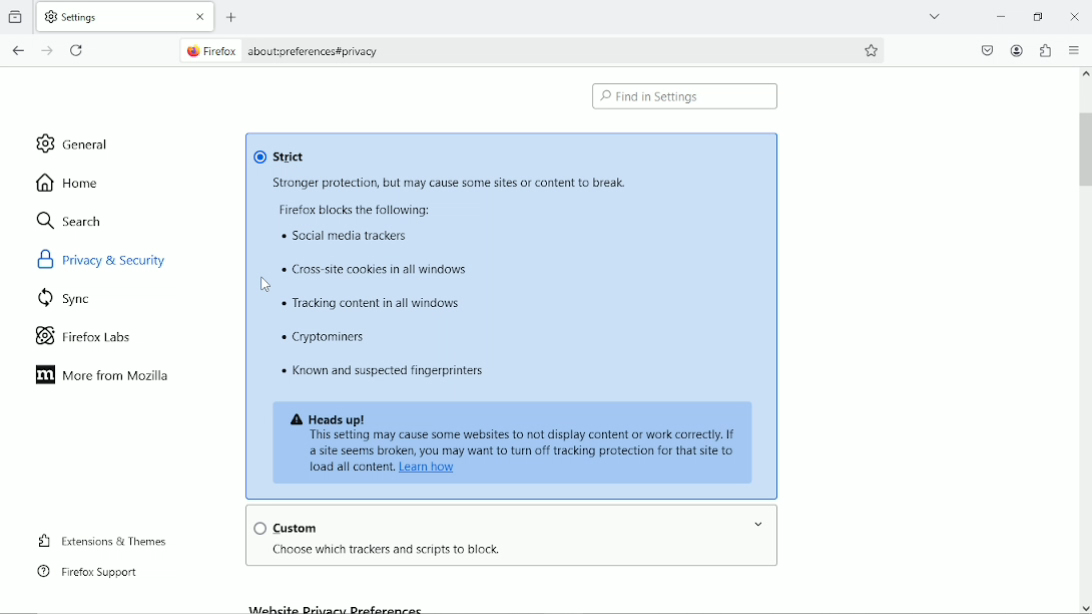  I want to click on text, so click(345, 237).